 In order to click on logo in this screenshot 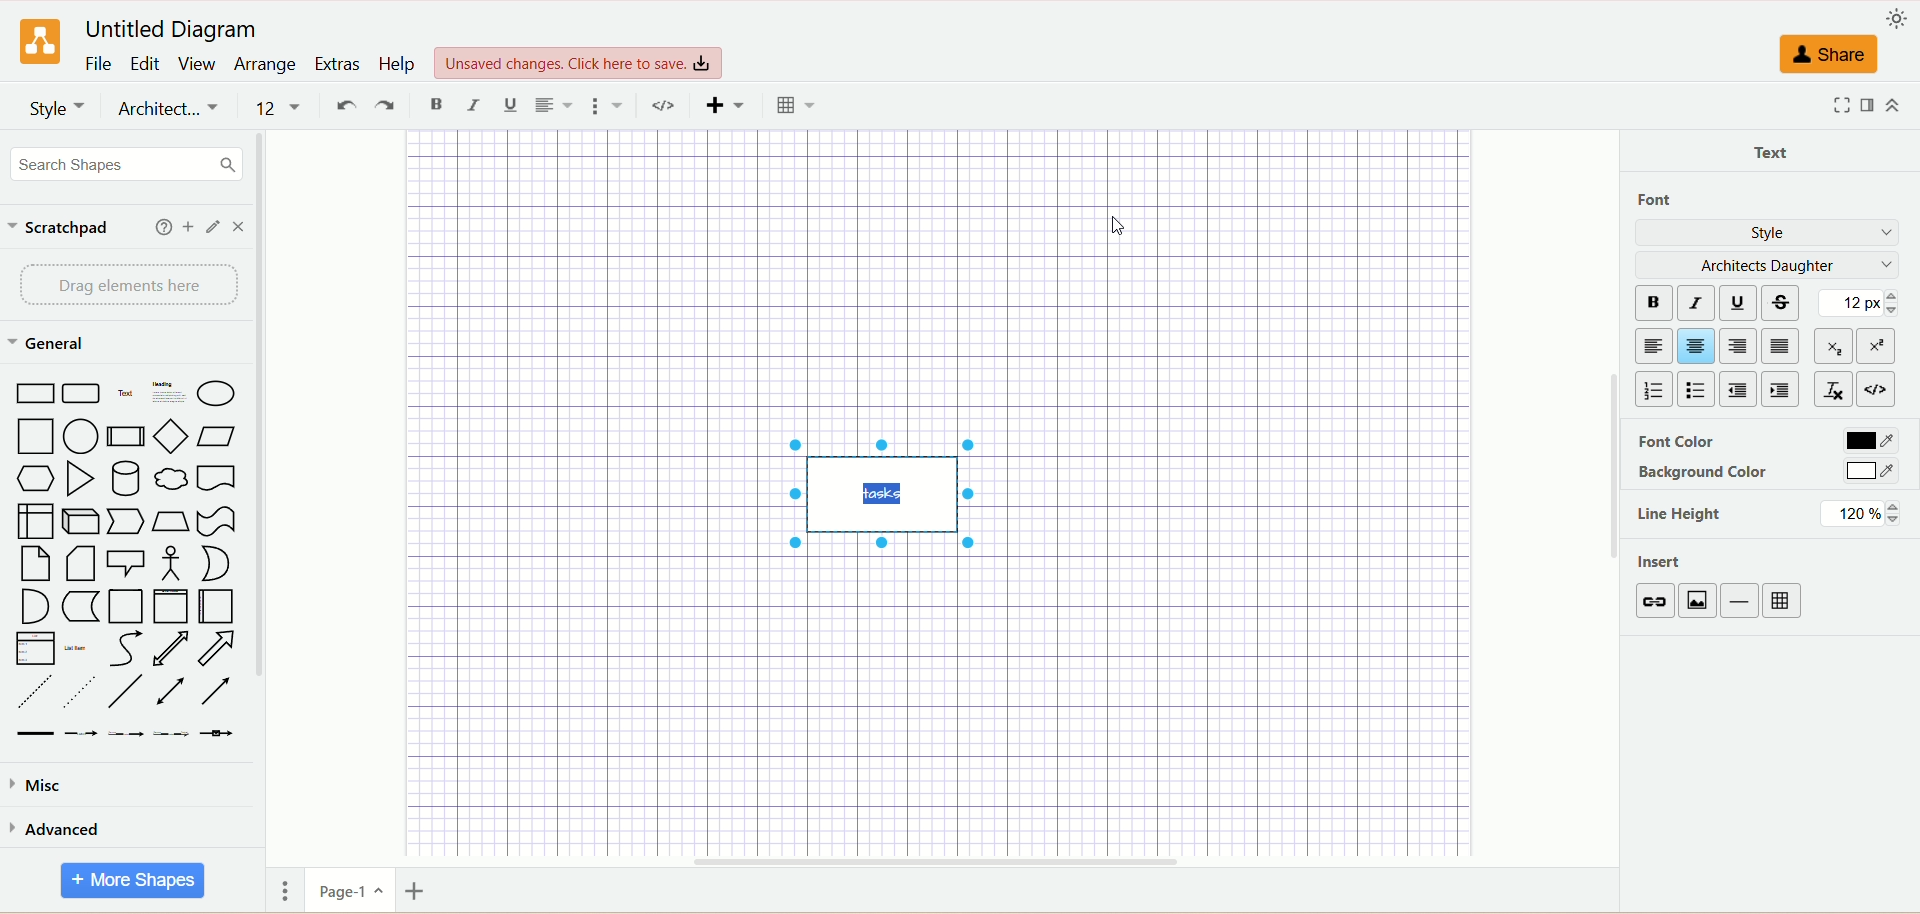, I will do `click(42, 41)`.